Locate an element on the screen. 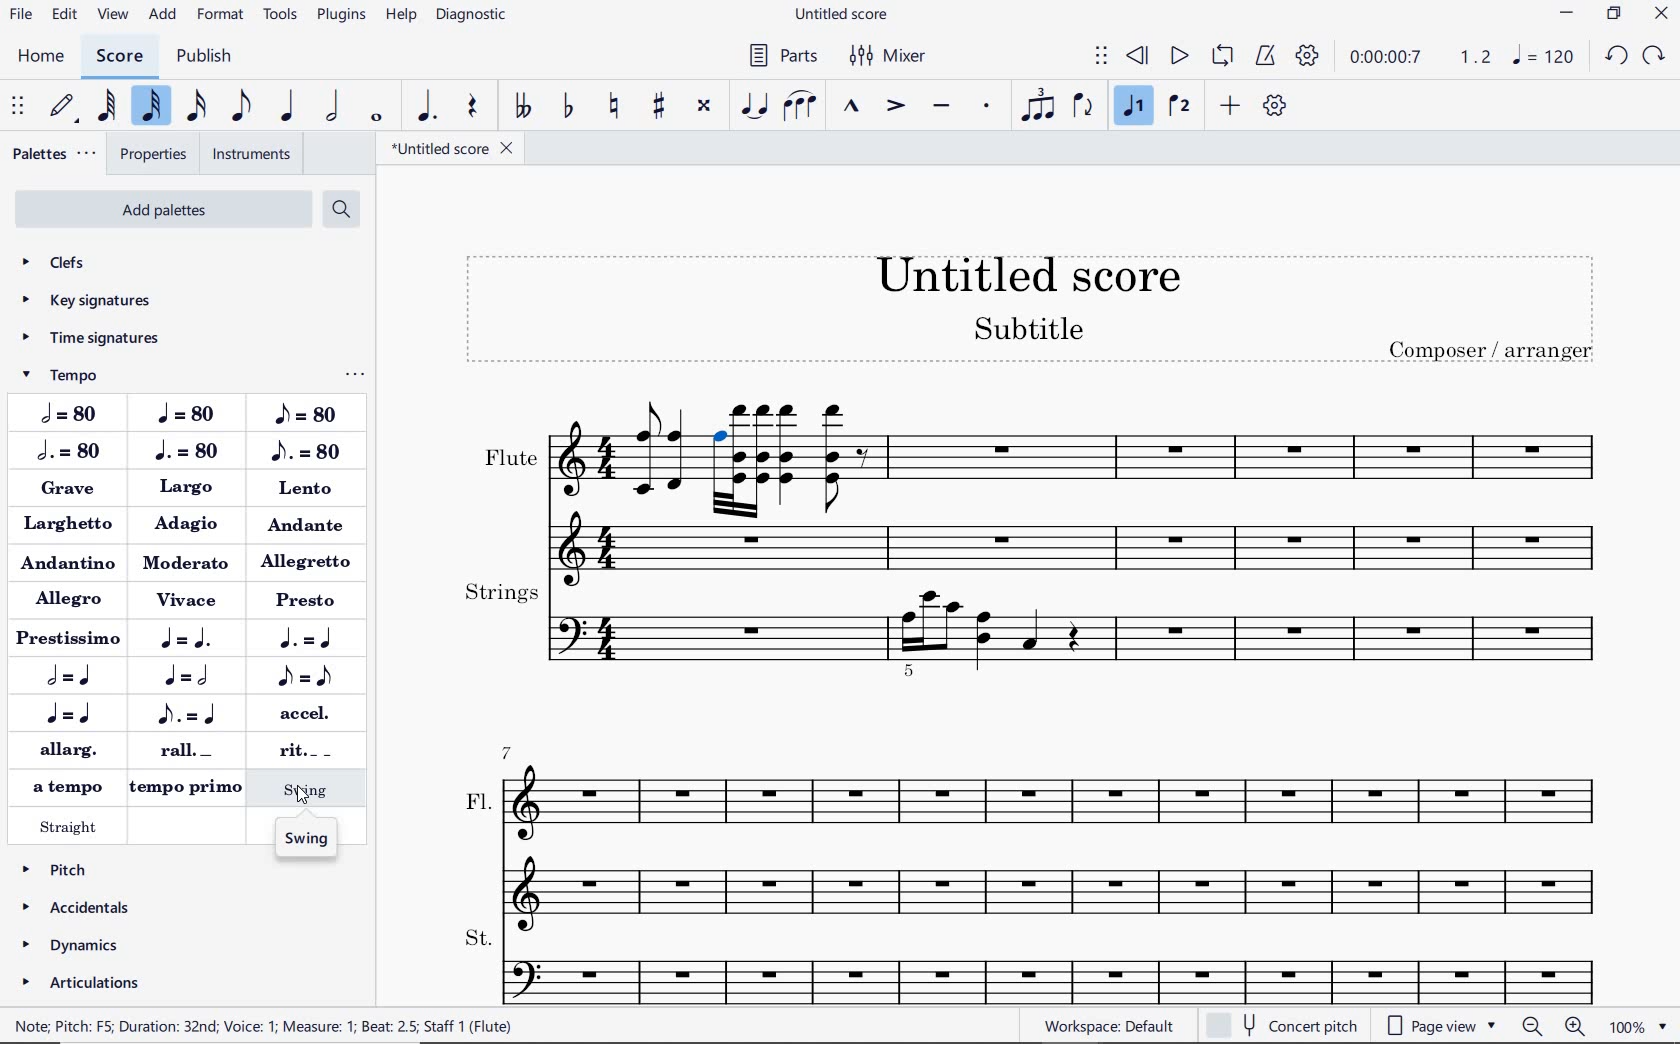  close is located at coordinates (1662, 13).